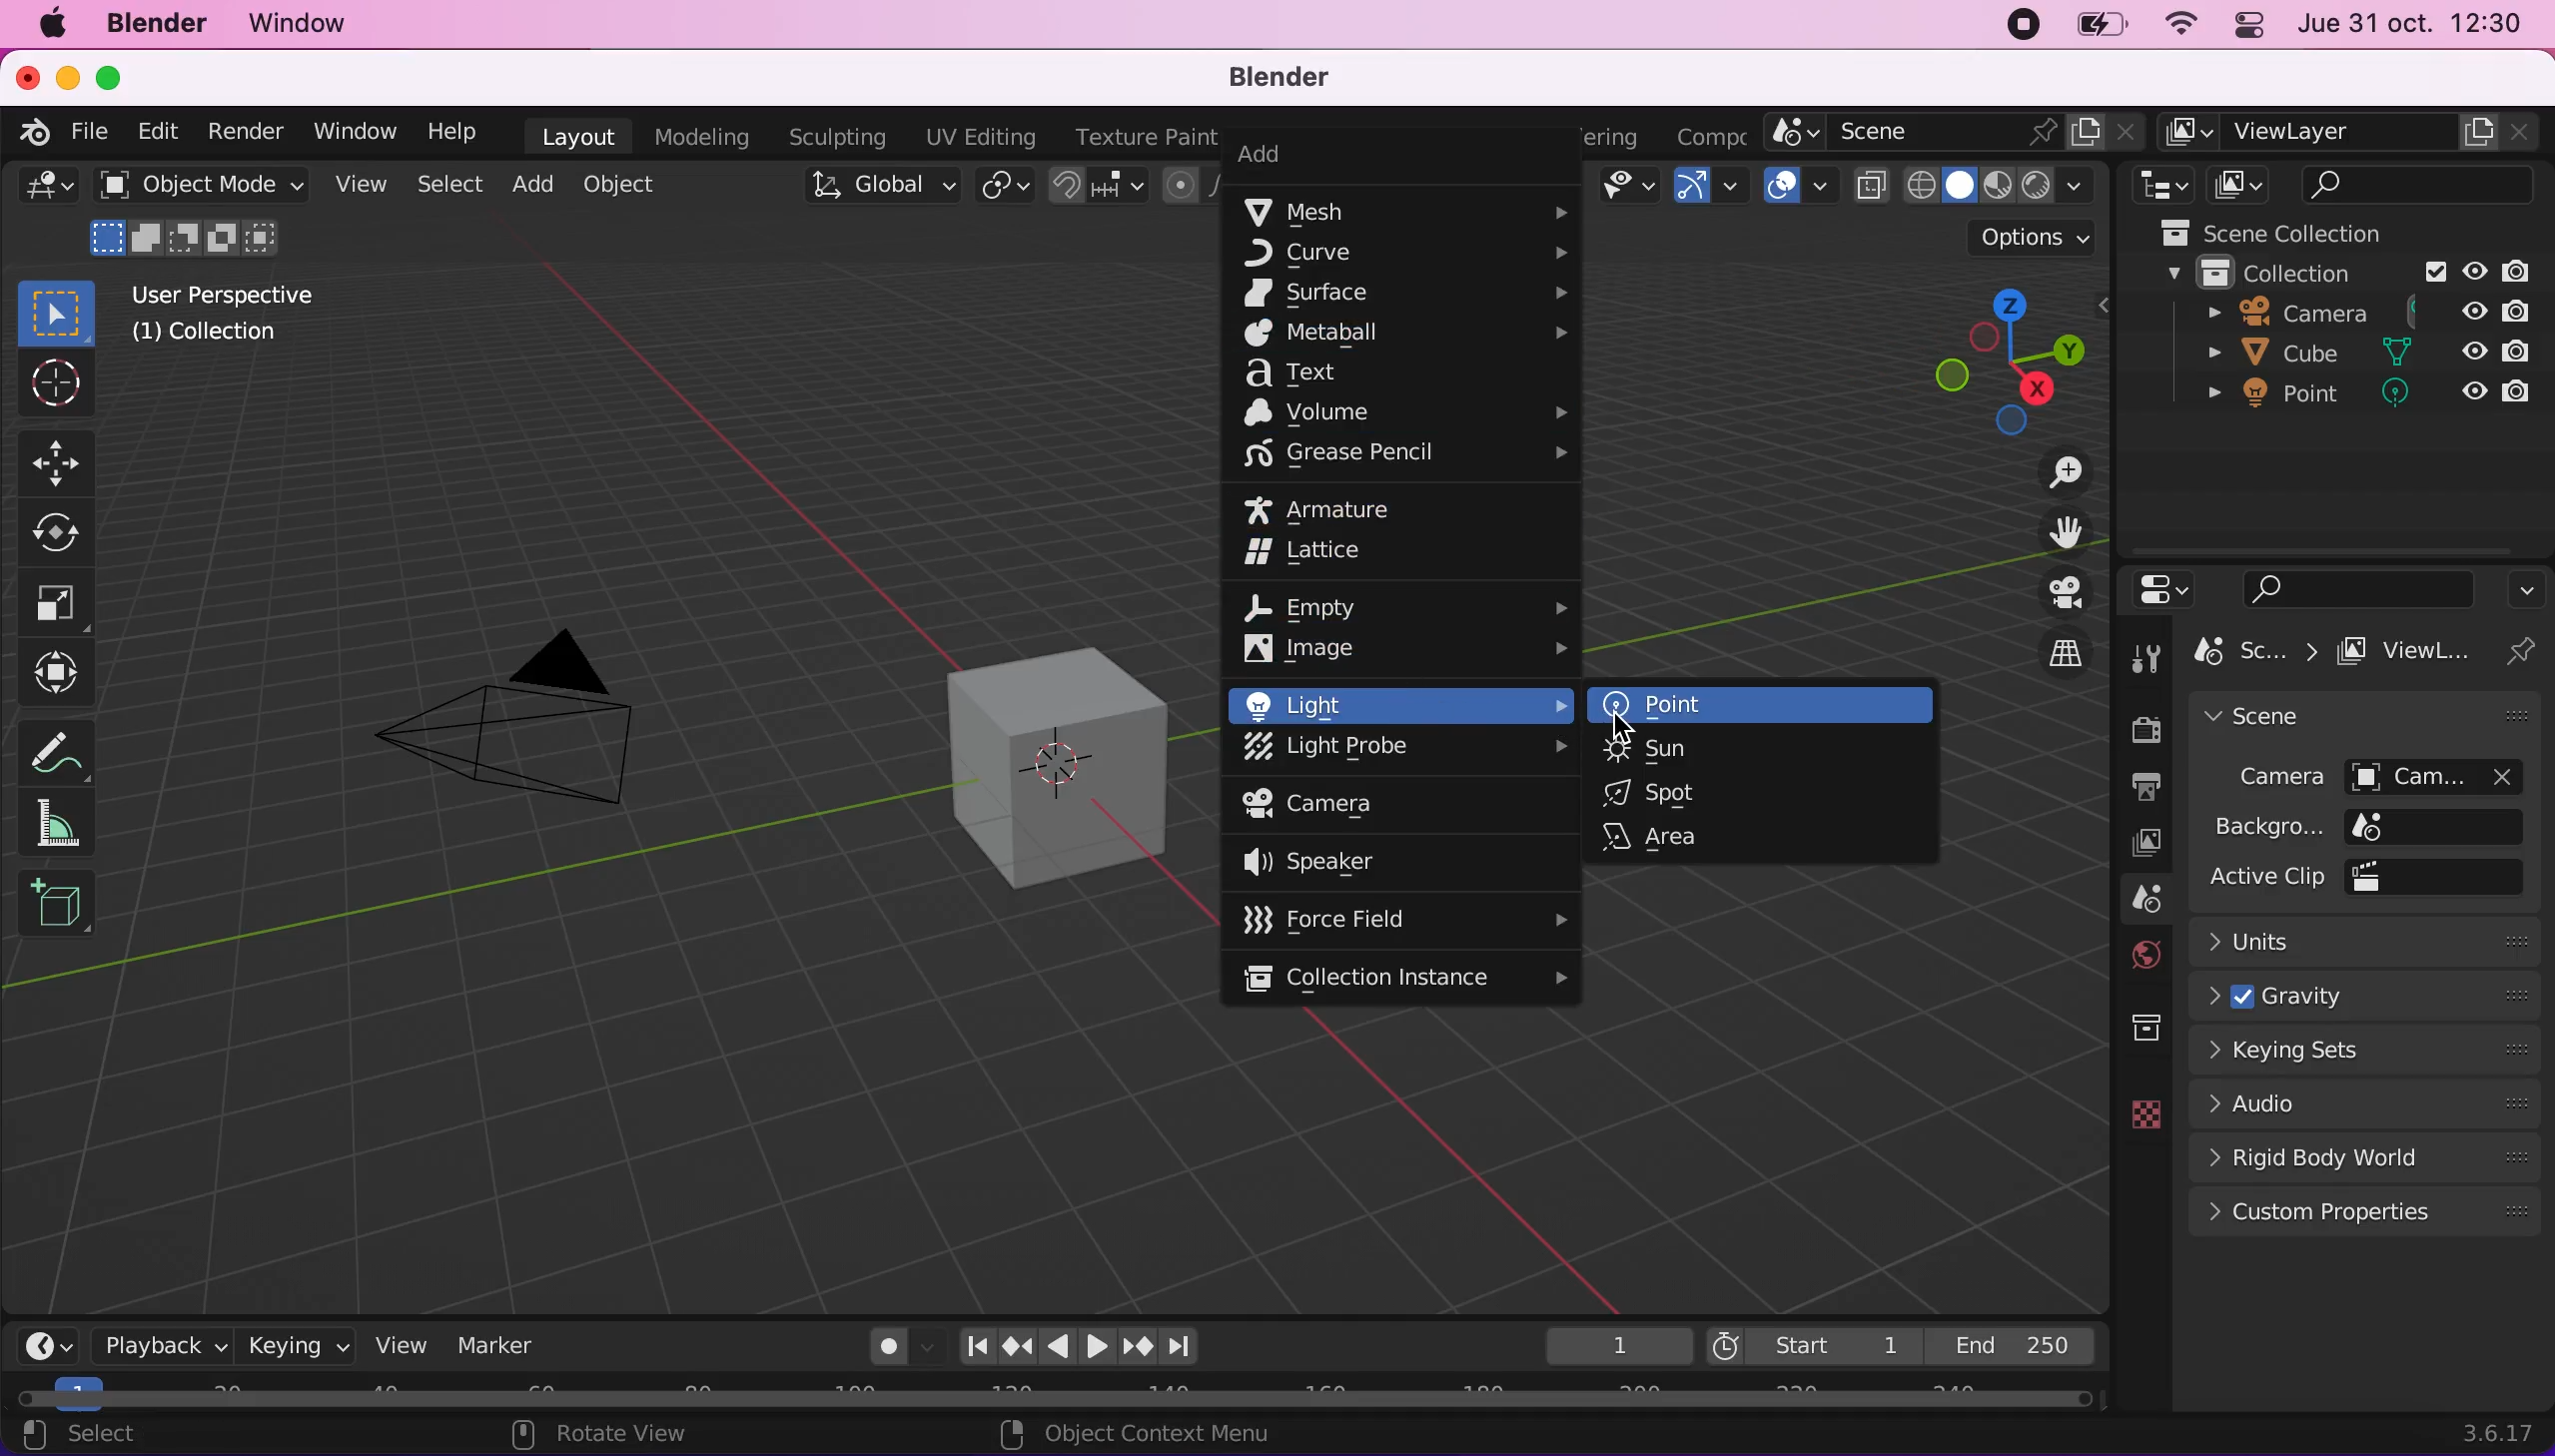 This screenshot has height=1456, width=2555. What do you see at coordinates (1116, 1434) in the screenshot?
I see `set 3d cursor` at bounding box center [1116, 1434].